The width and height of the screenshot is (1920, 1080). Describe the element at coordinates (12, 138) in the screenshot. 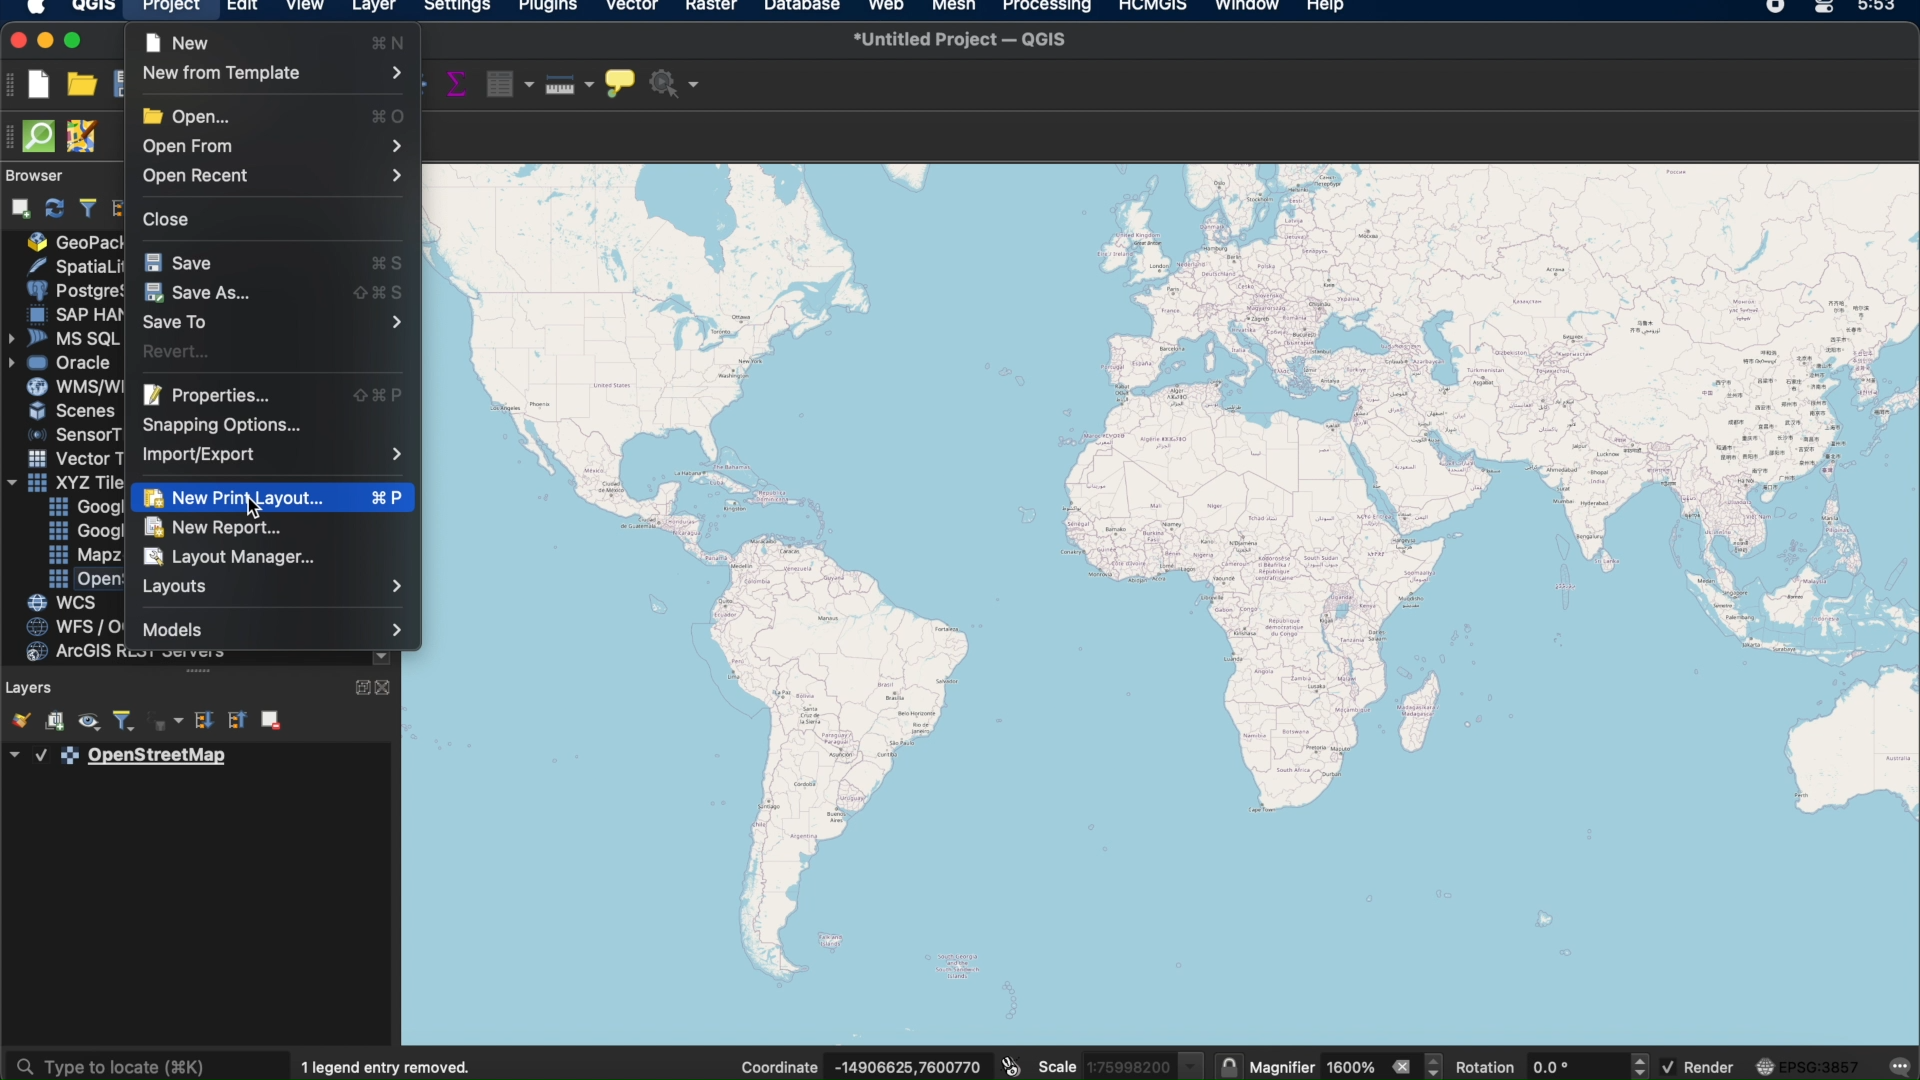

I see `hidden toolbar` at that location.